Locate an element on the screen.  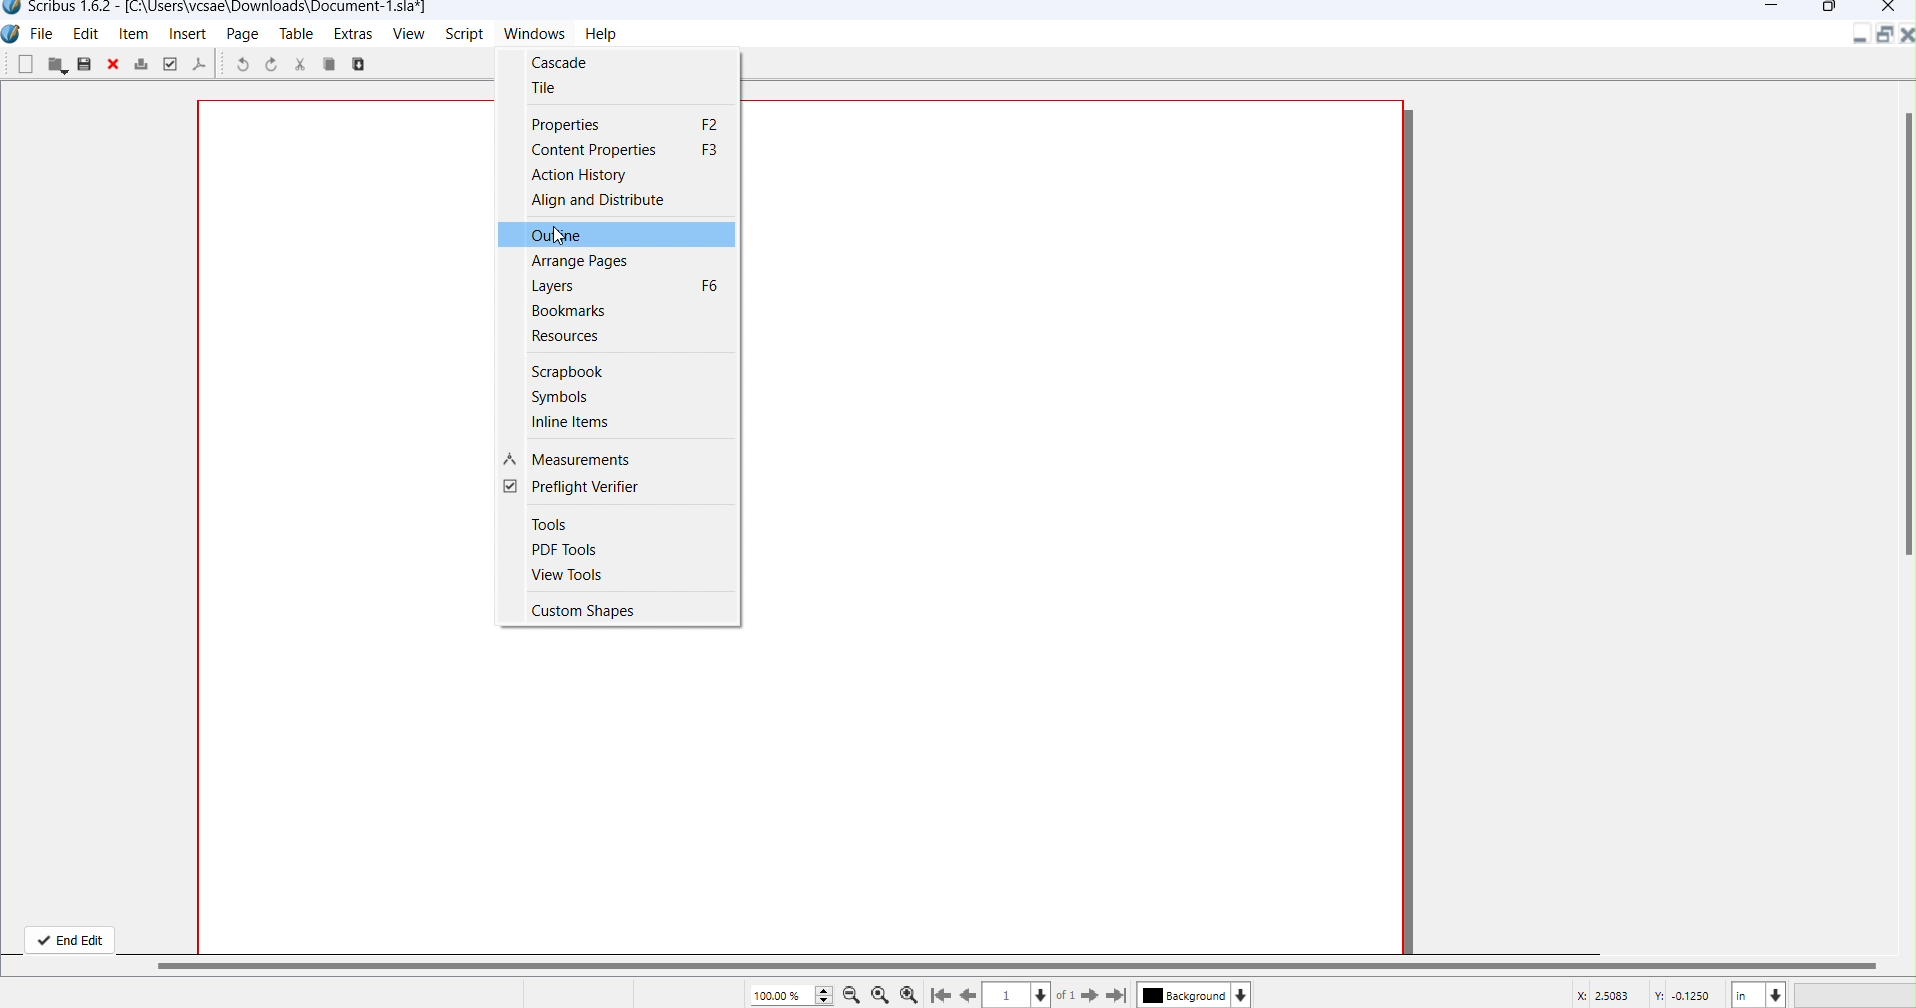
of 1 is located at coordinates (1068, 995).